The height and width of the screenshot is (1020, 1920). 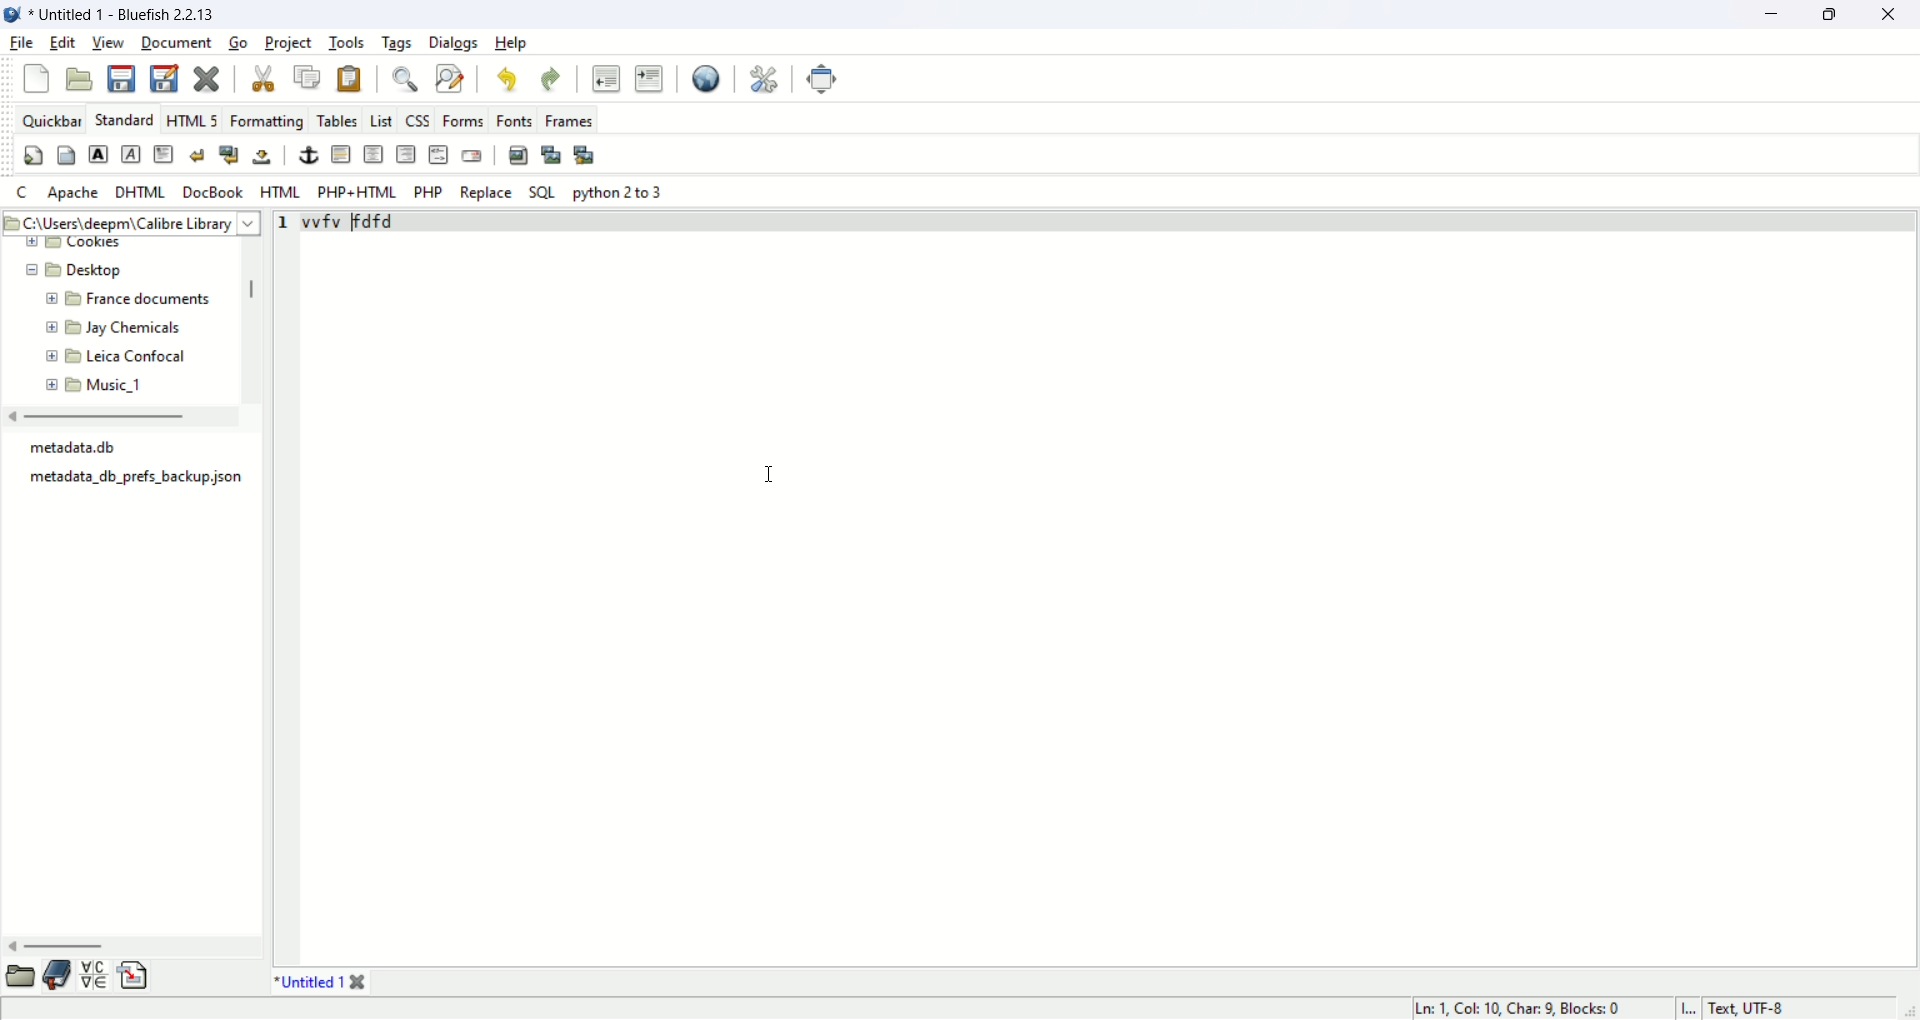 What do you see at coordinates (131, 946) in the screenshot?
I see `scroll bar` at bounding box center [131, 946].